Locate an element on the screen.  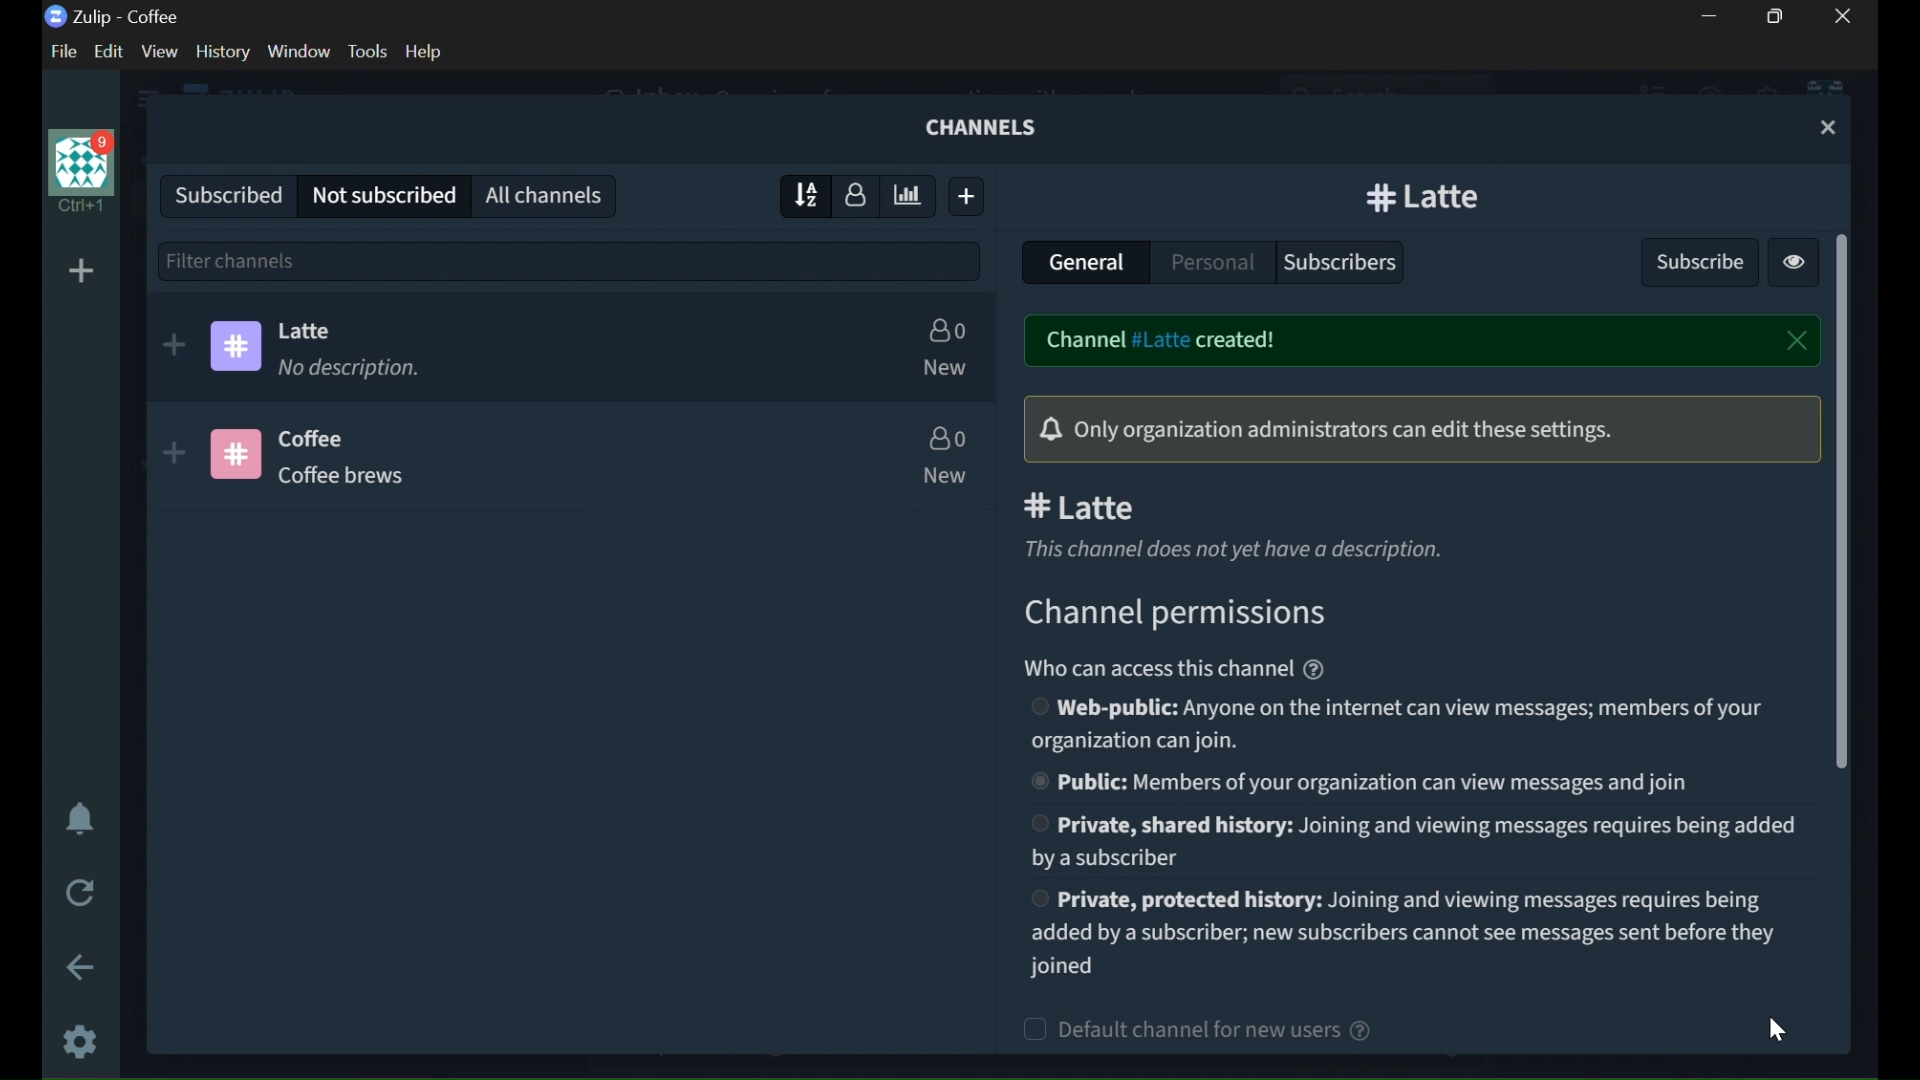
SORT BY NAME is located at coordinates (799, 195).